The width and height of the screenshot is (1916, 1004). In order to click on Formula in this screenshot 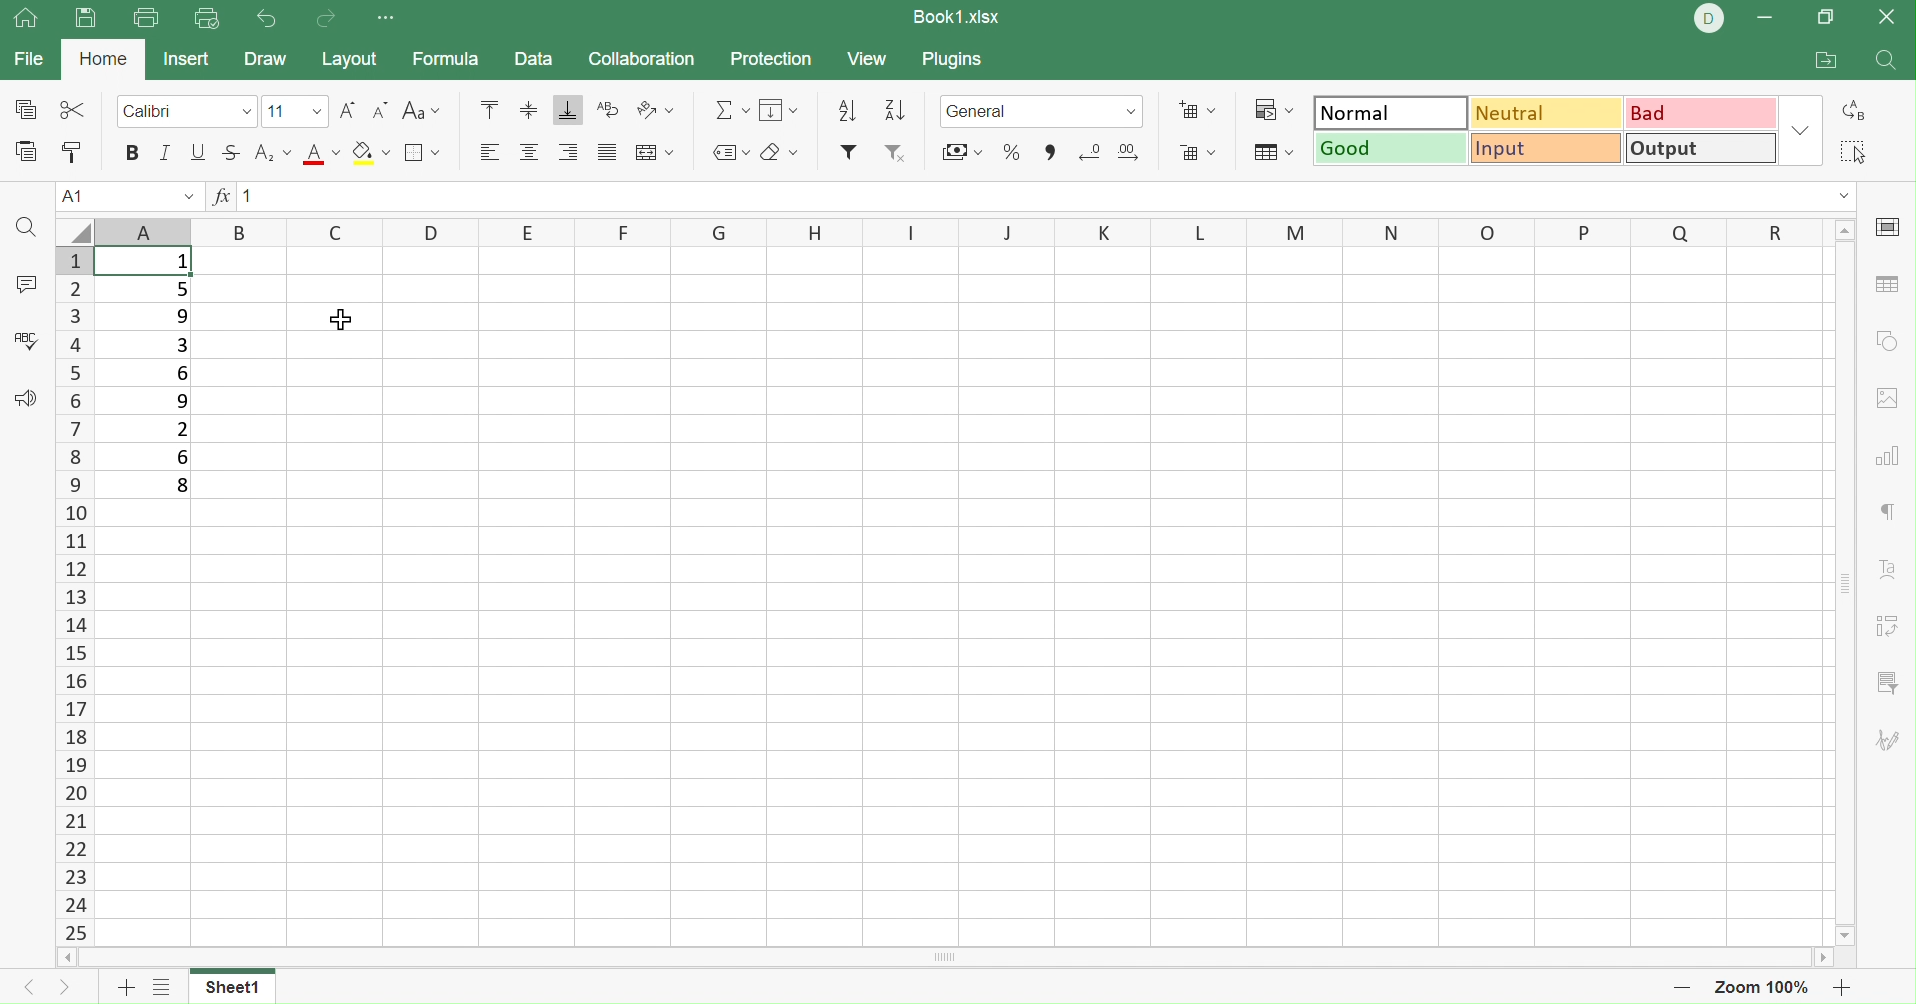, I will do `click(446, 59)`.